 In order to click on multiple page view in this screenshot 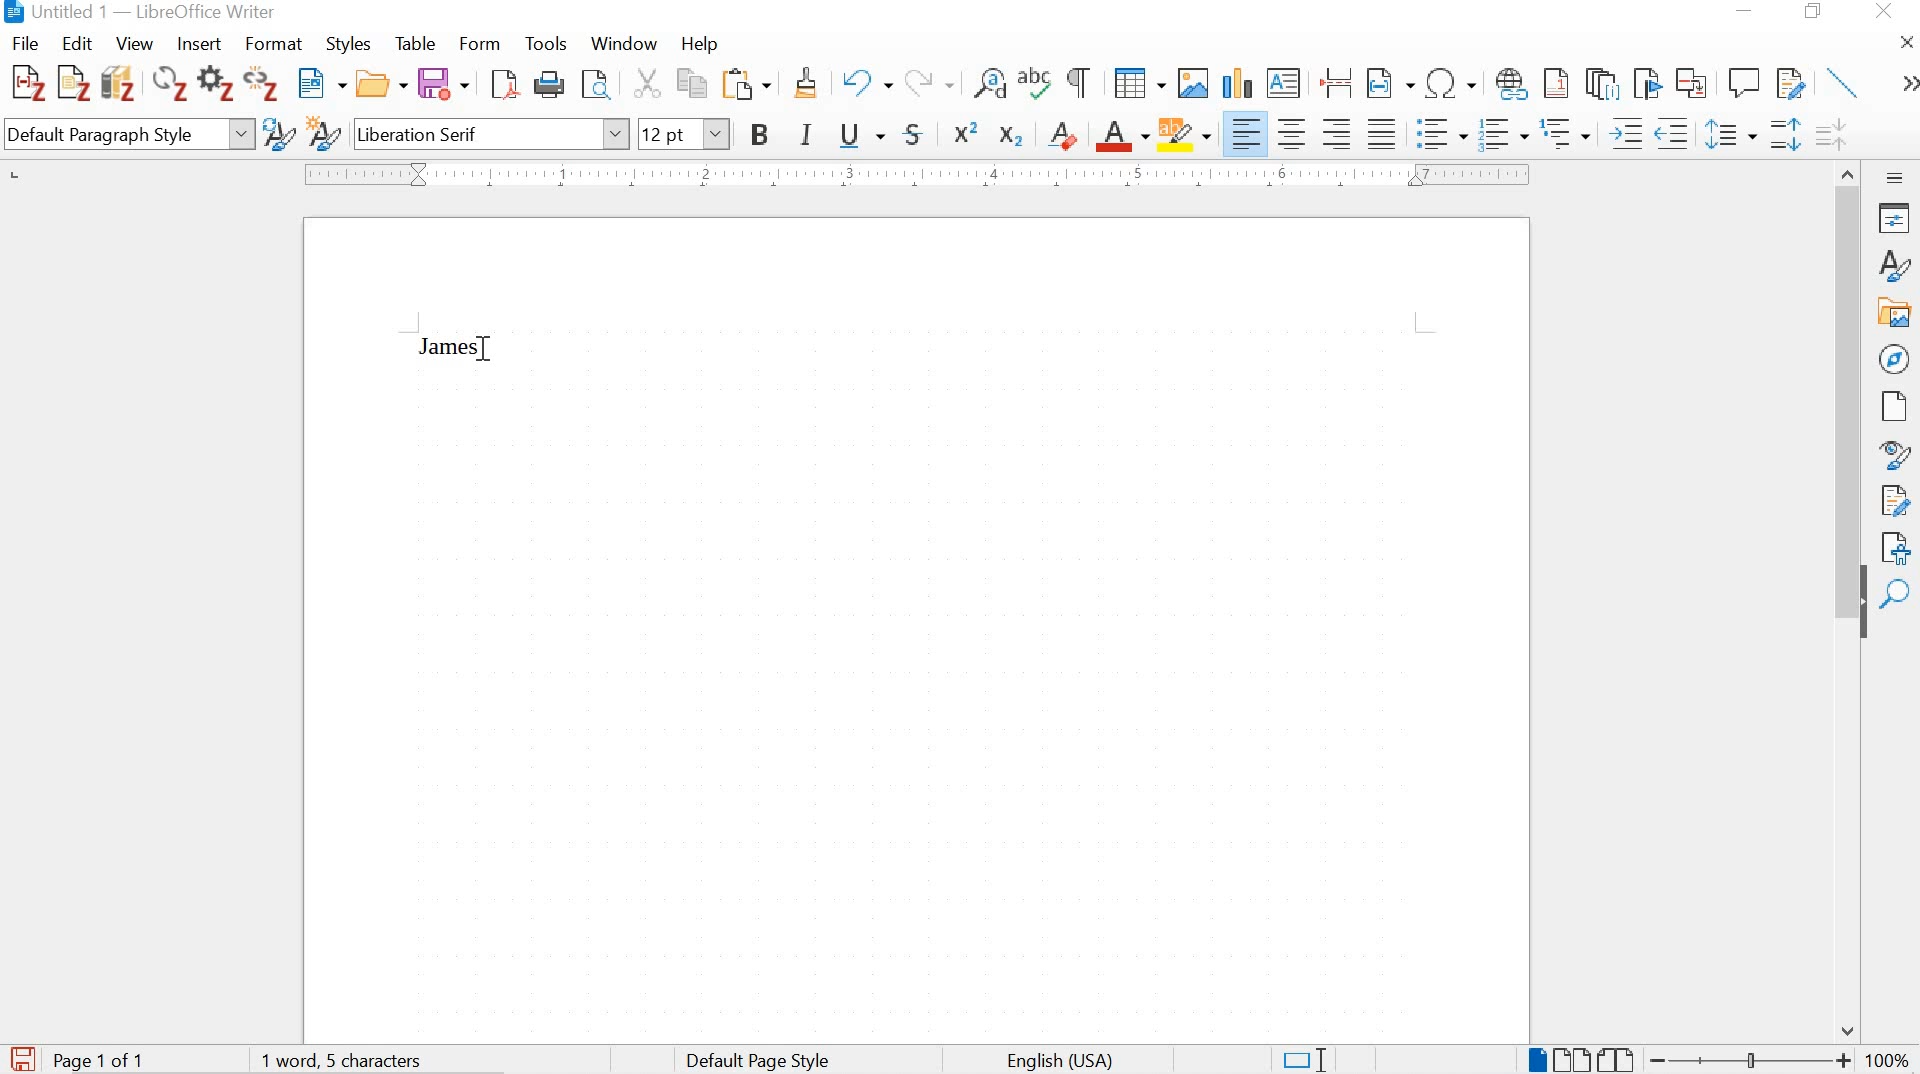, I will do `click(1571, 1059)`.